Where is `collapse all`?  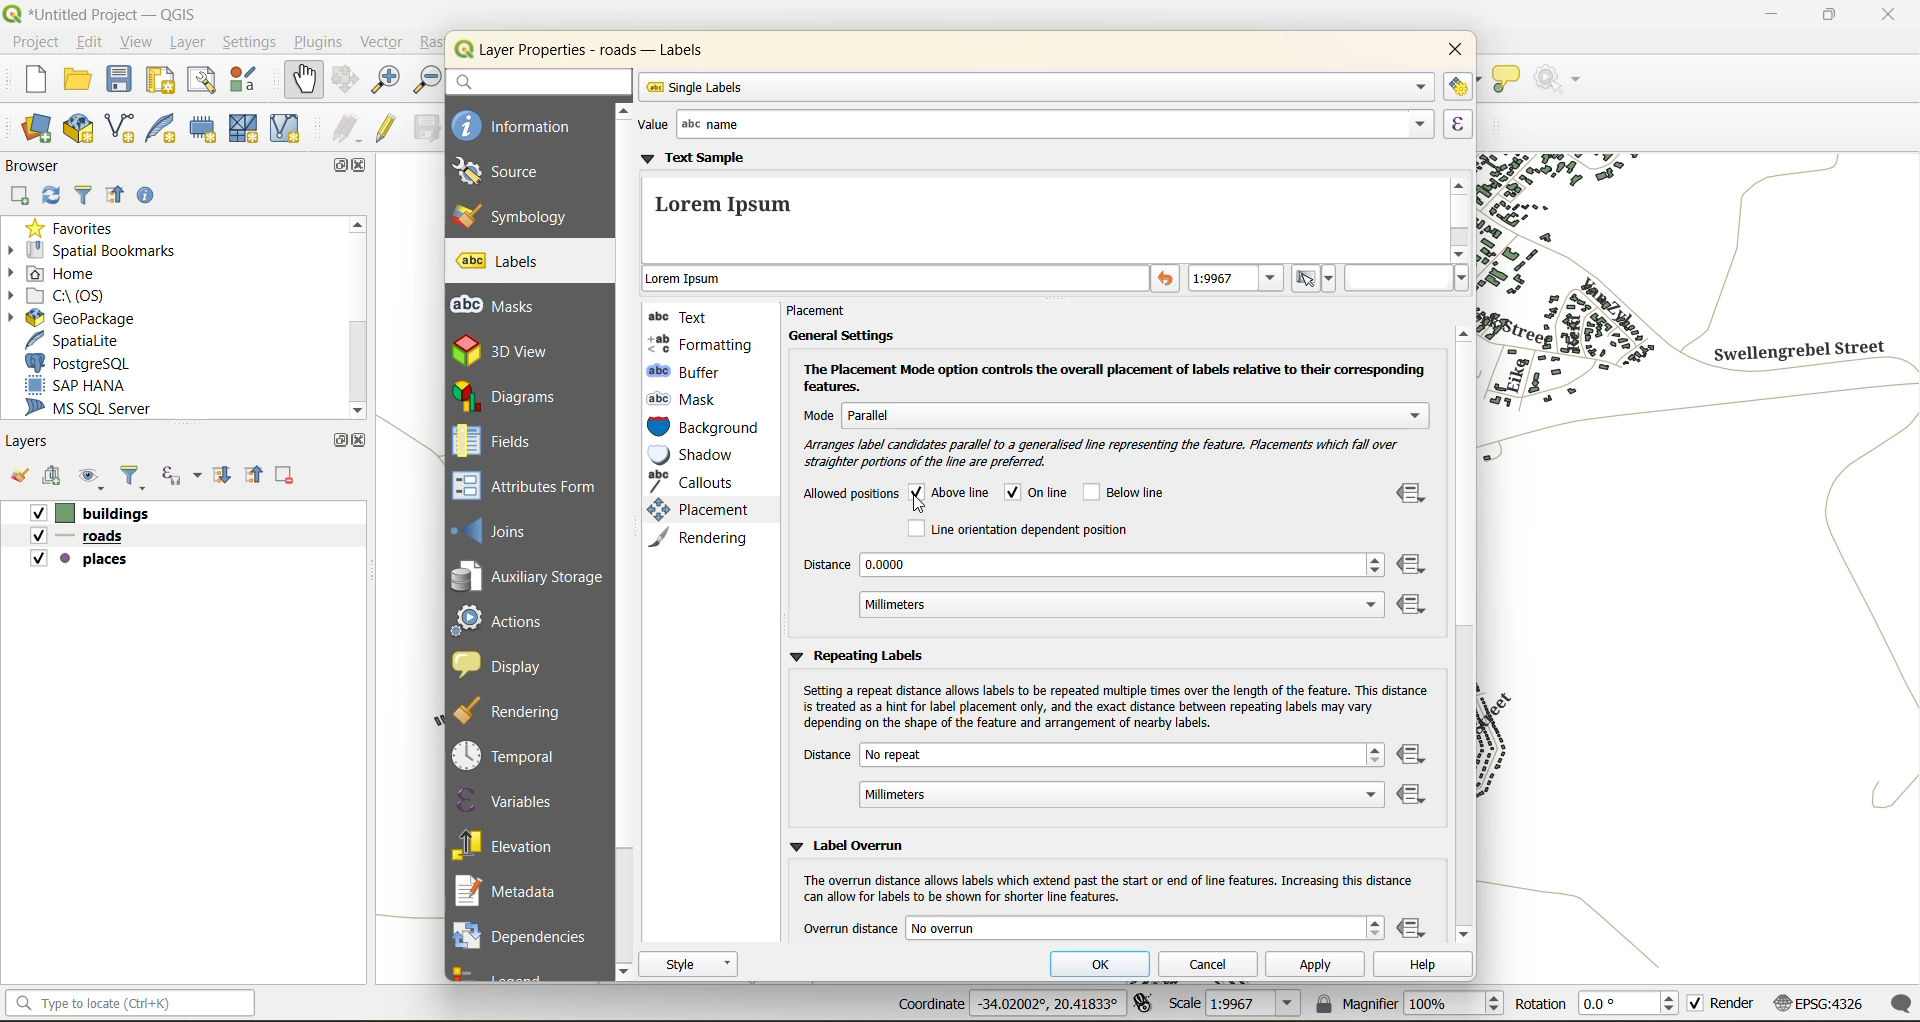 collapse all is located at coordinates (115, 194).